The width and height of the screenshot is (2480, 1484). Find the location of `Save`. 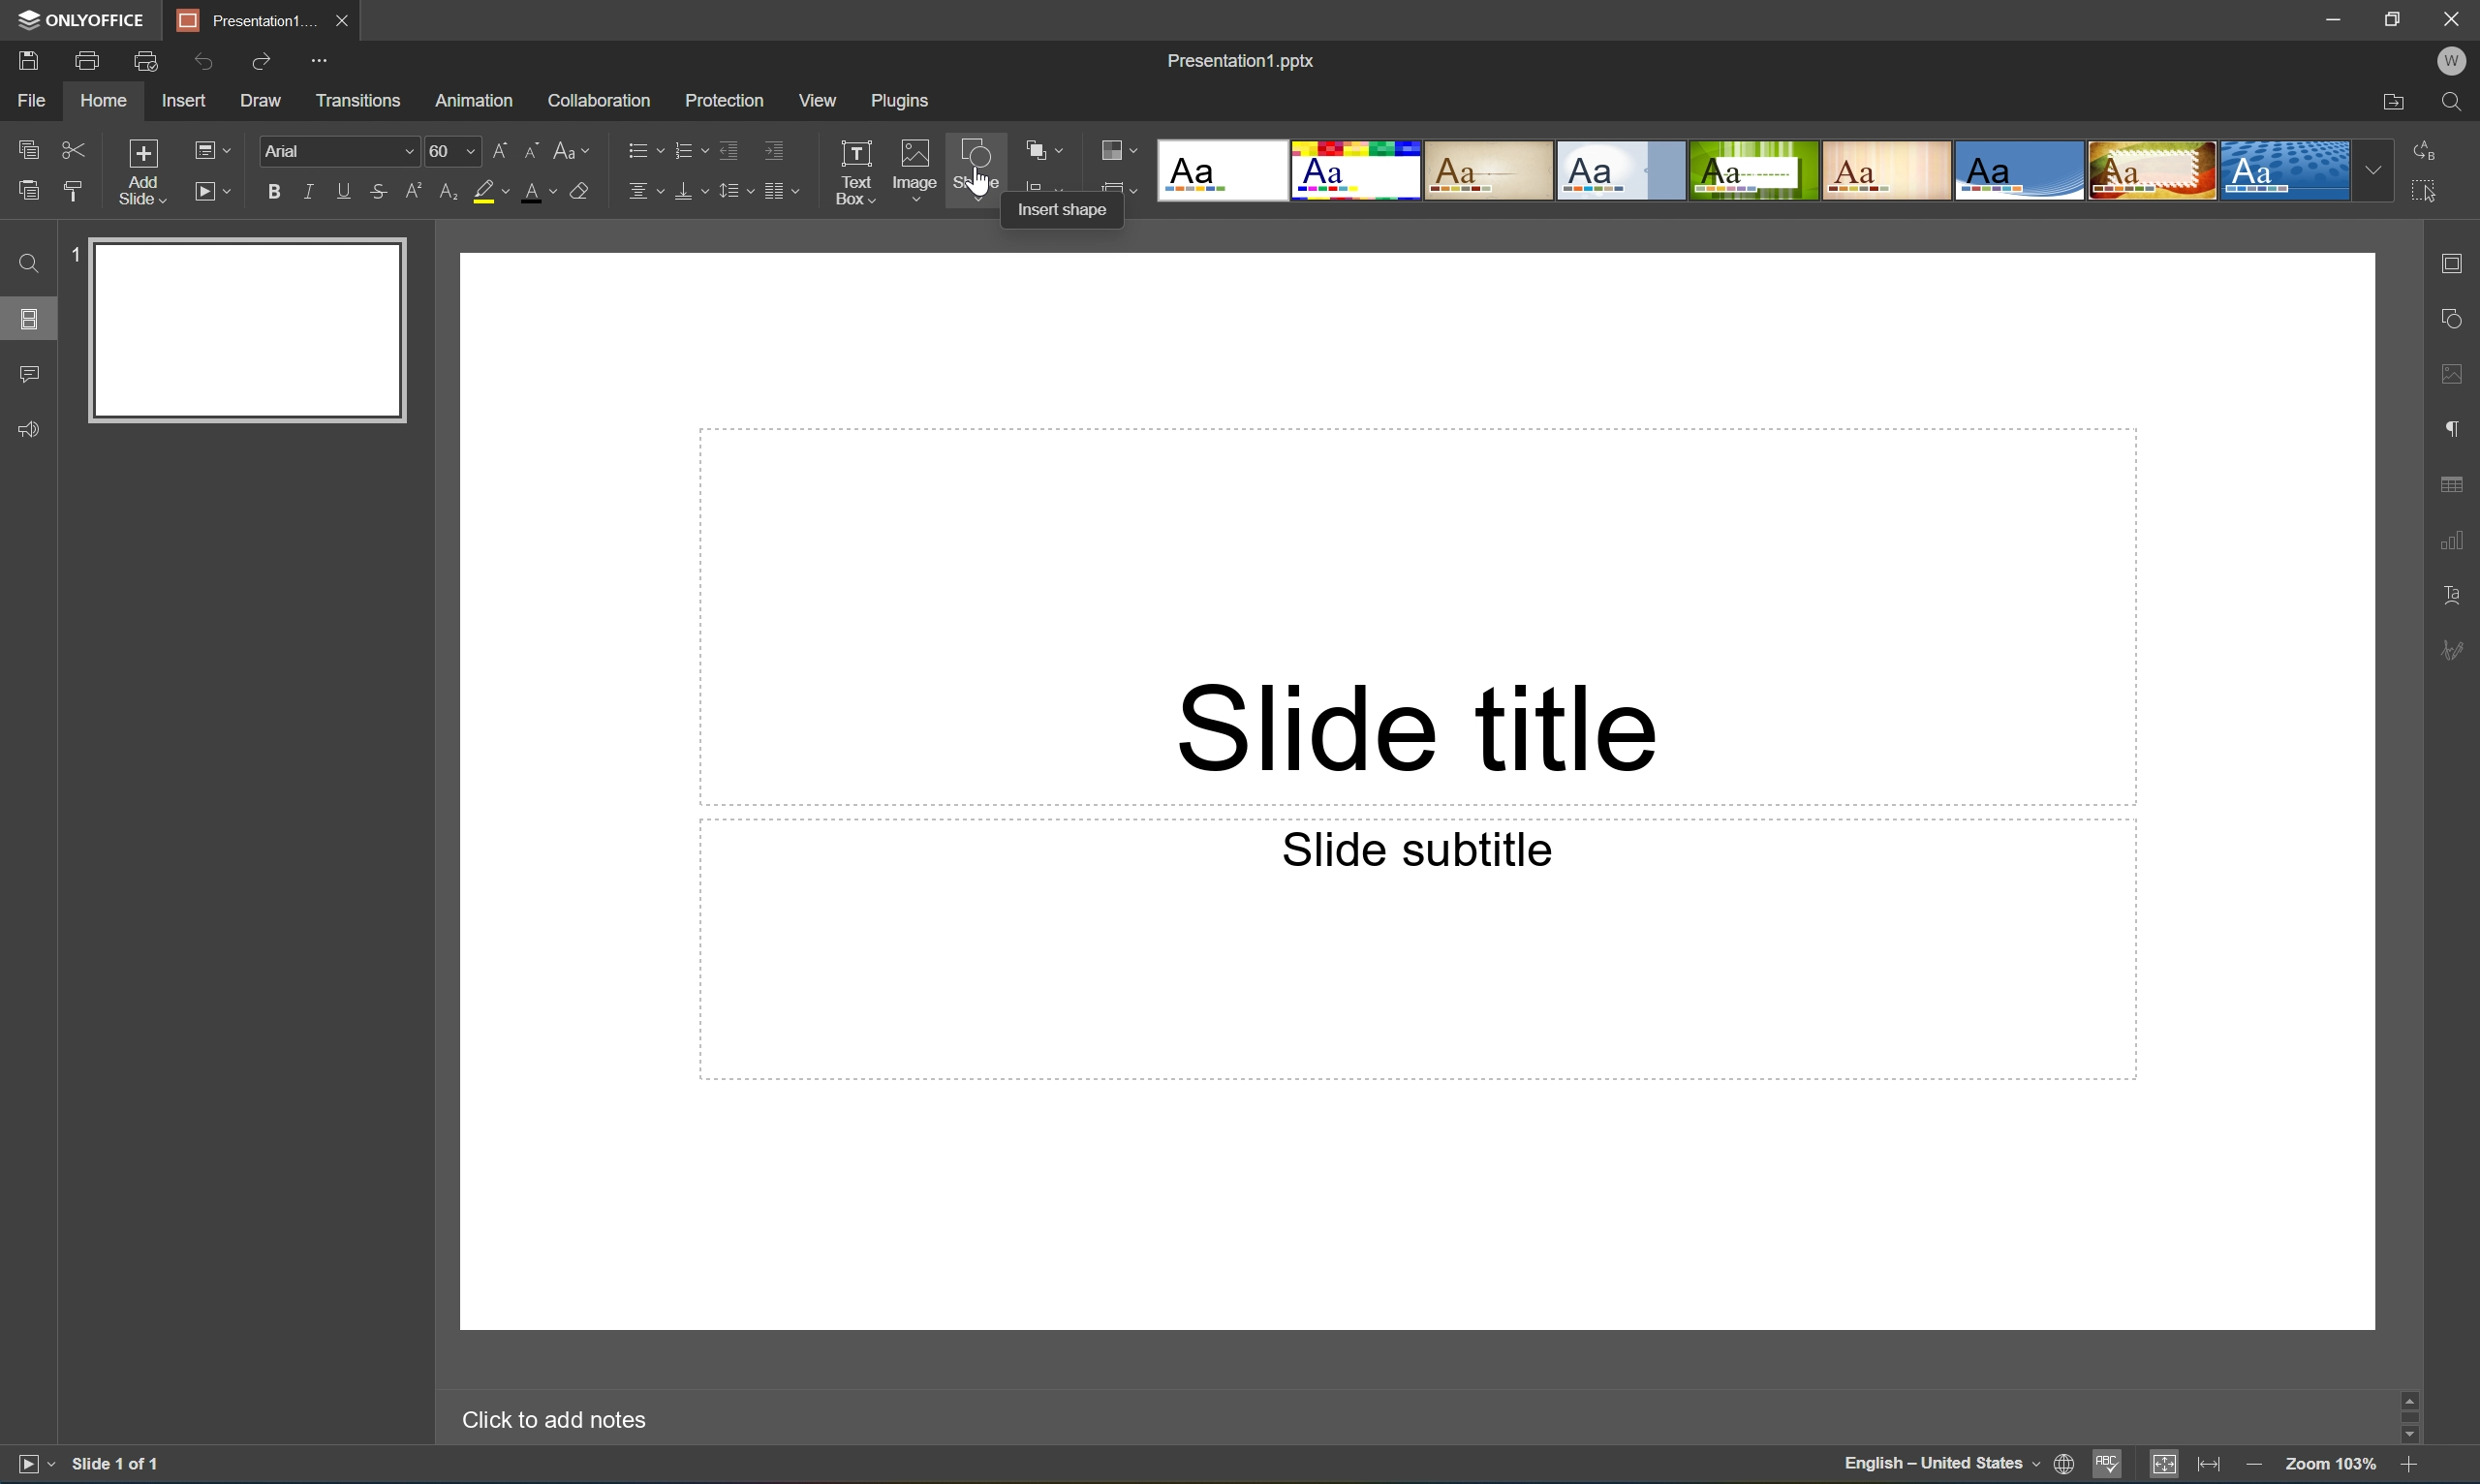

Save is located at coordinates (33, 61).